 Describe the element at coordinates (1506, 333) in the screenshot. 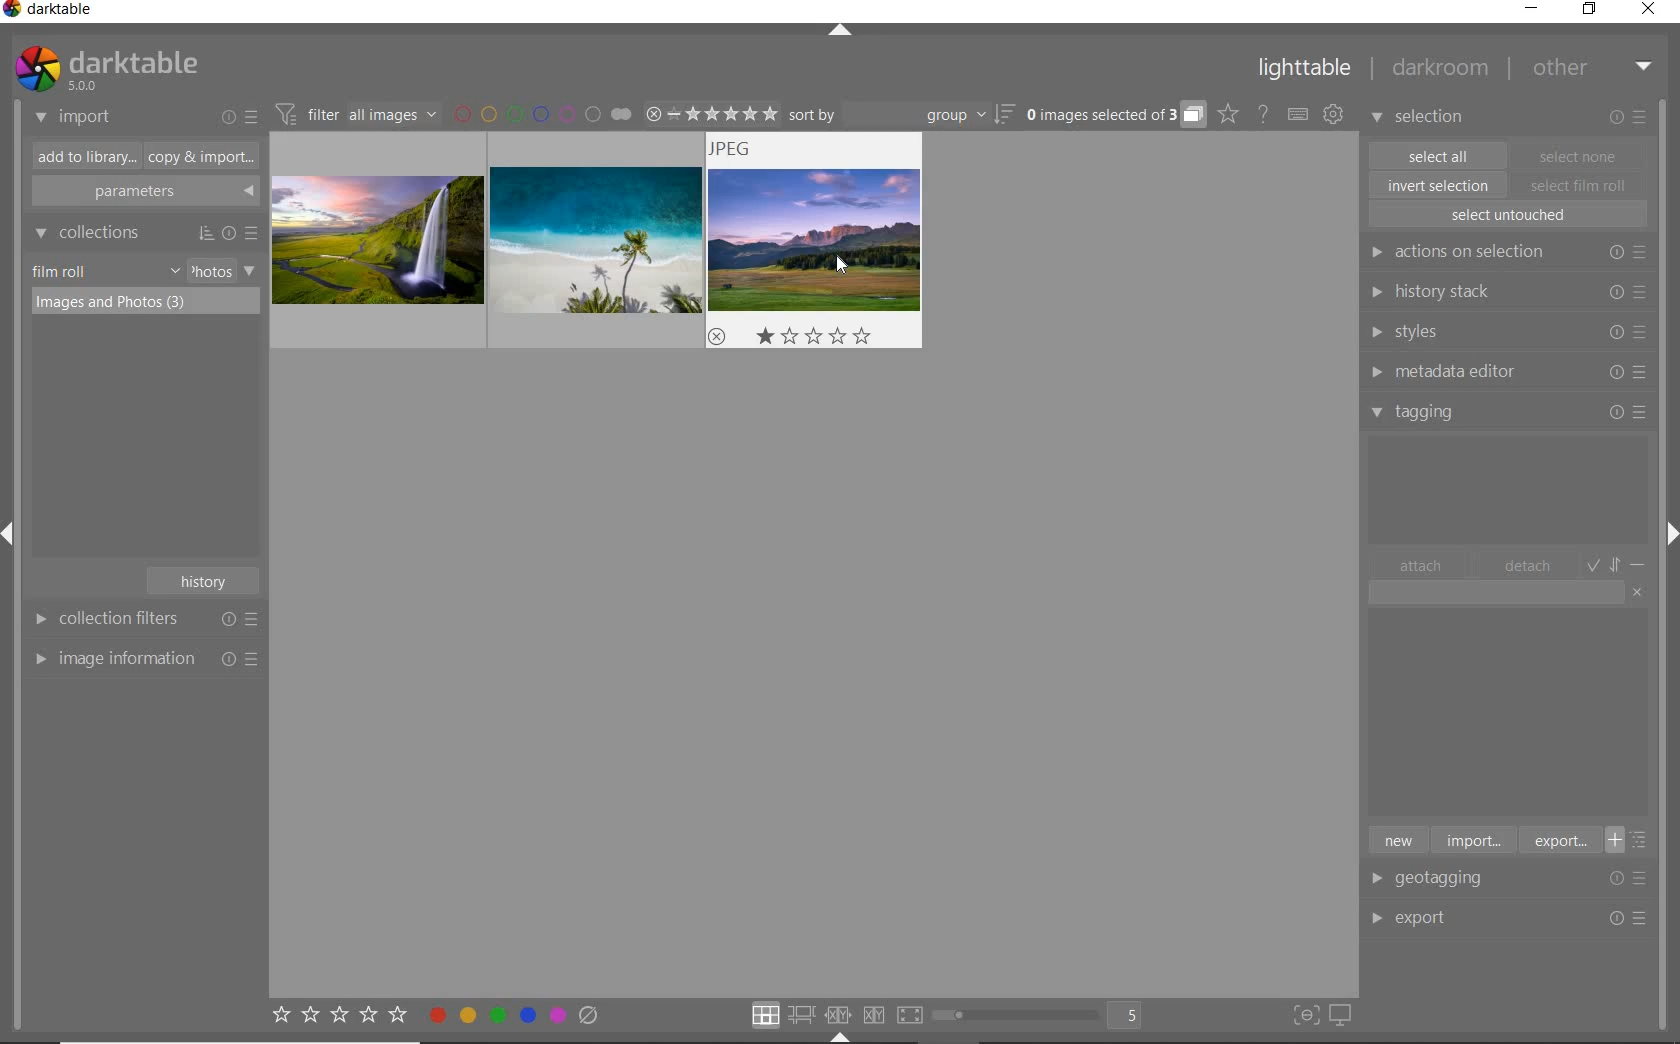

I see `styles` at that location.